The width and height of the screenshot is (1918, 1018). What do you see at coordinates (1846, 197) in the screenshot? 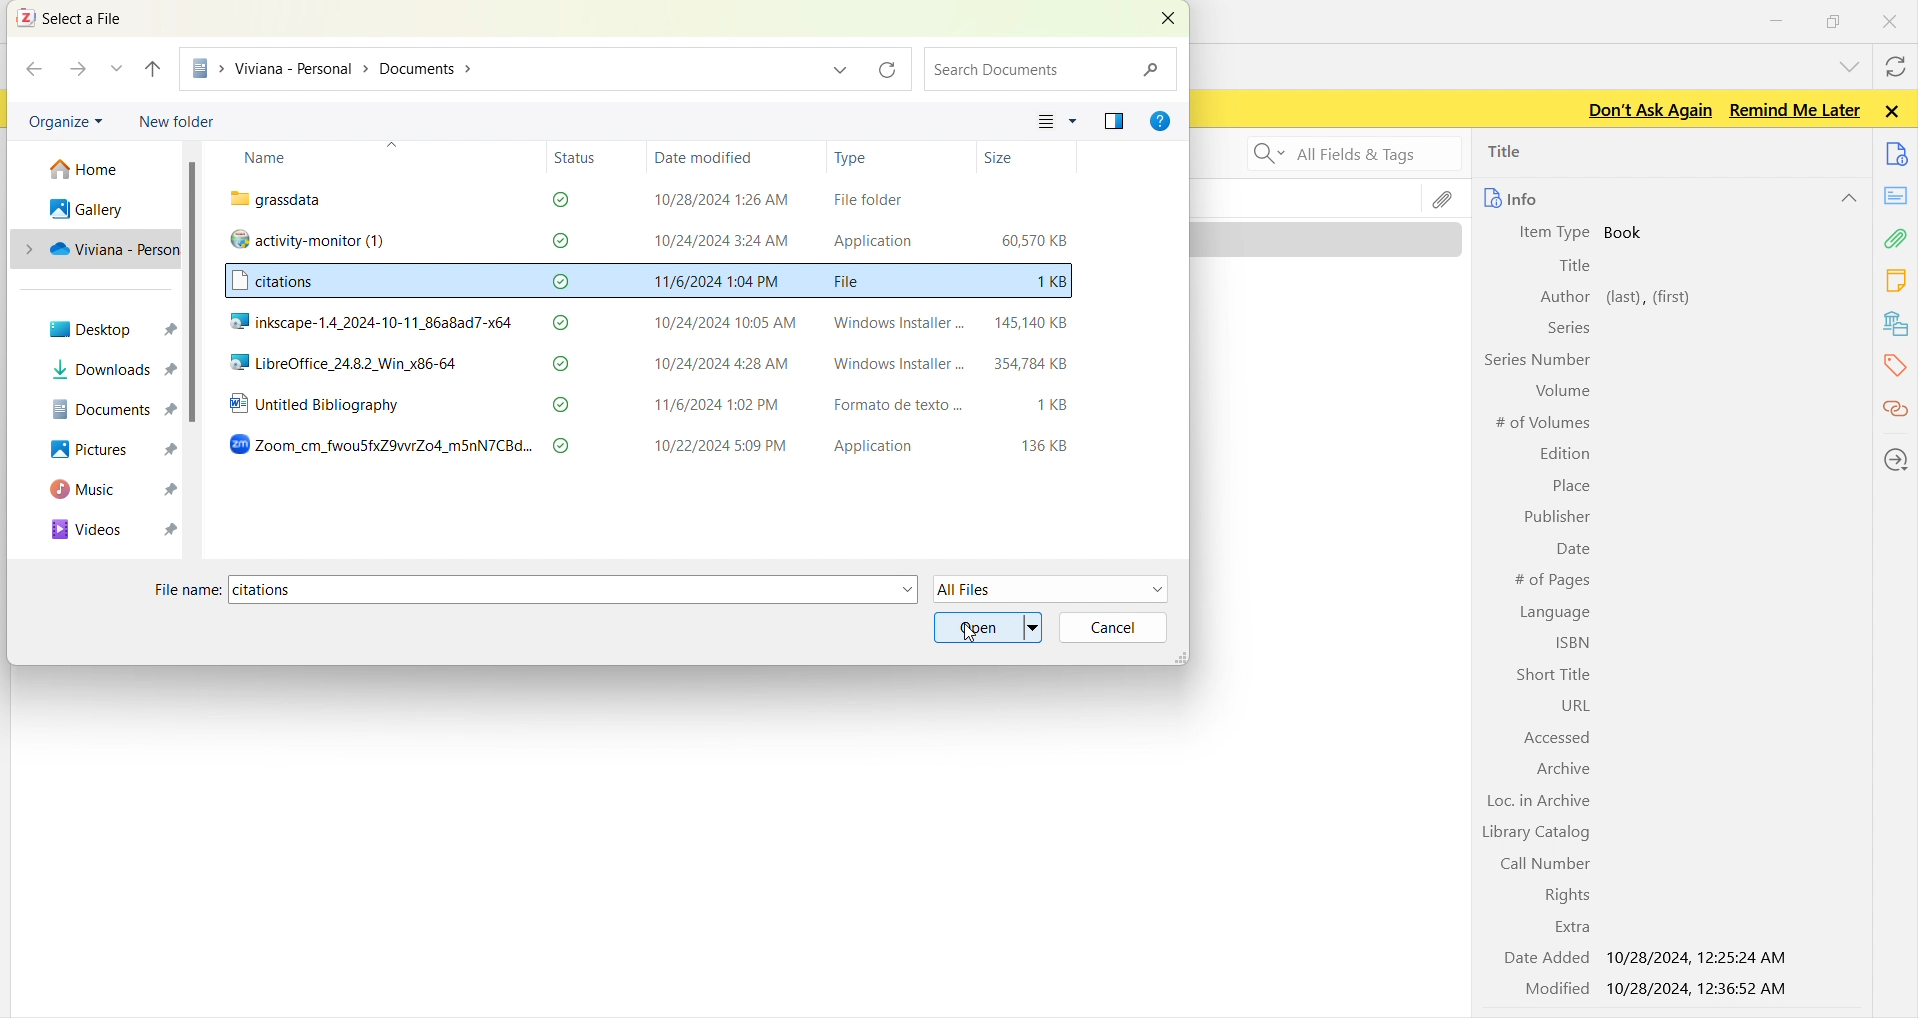
I see `hide` at bounding box center [1846, 197].